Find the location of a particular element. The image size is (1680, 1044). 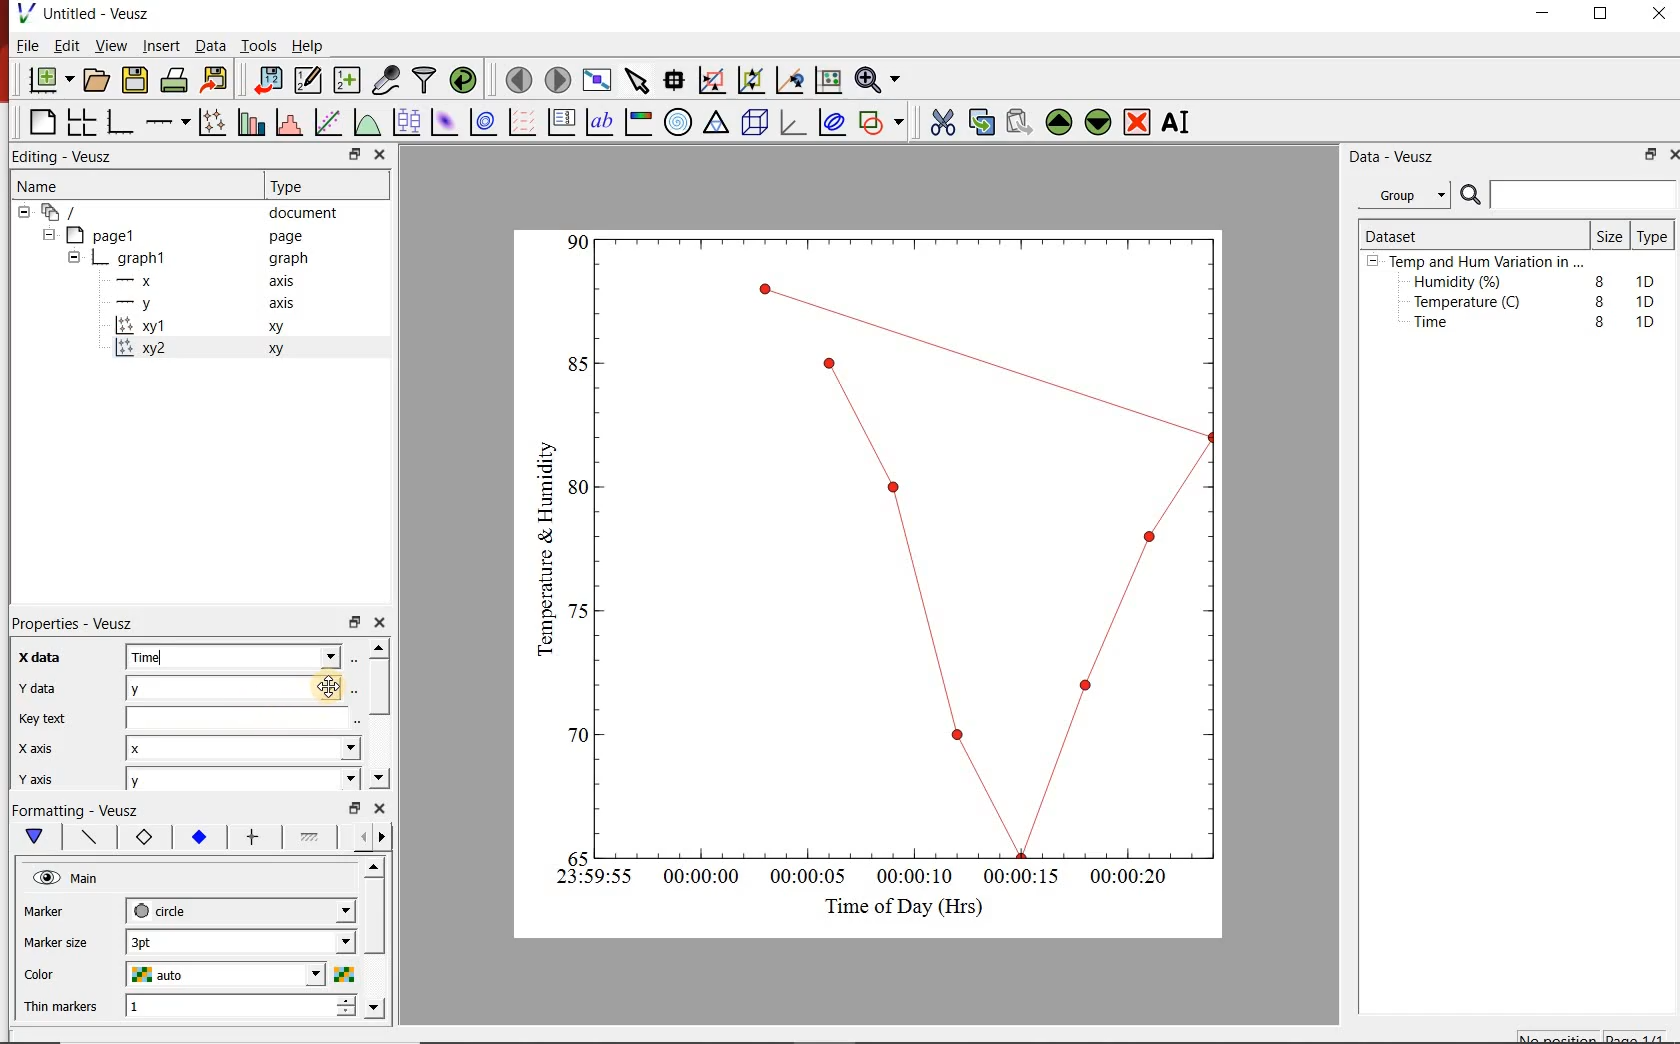

increase is located at coordinates (345, 1002).